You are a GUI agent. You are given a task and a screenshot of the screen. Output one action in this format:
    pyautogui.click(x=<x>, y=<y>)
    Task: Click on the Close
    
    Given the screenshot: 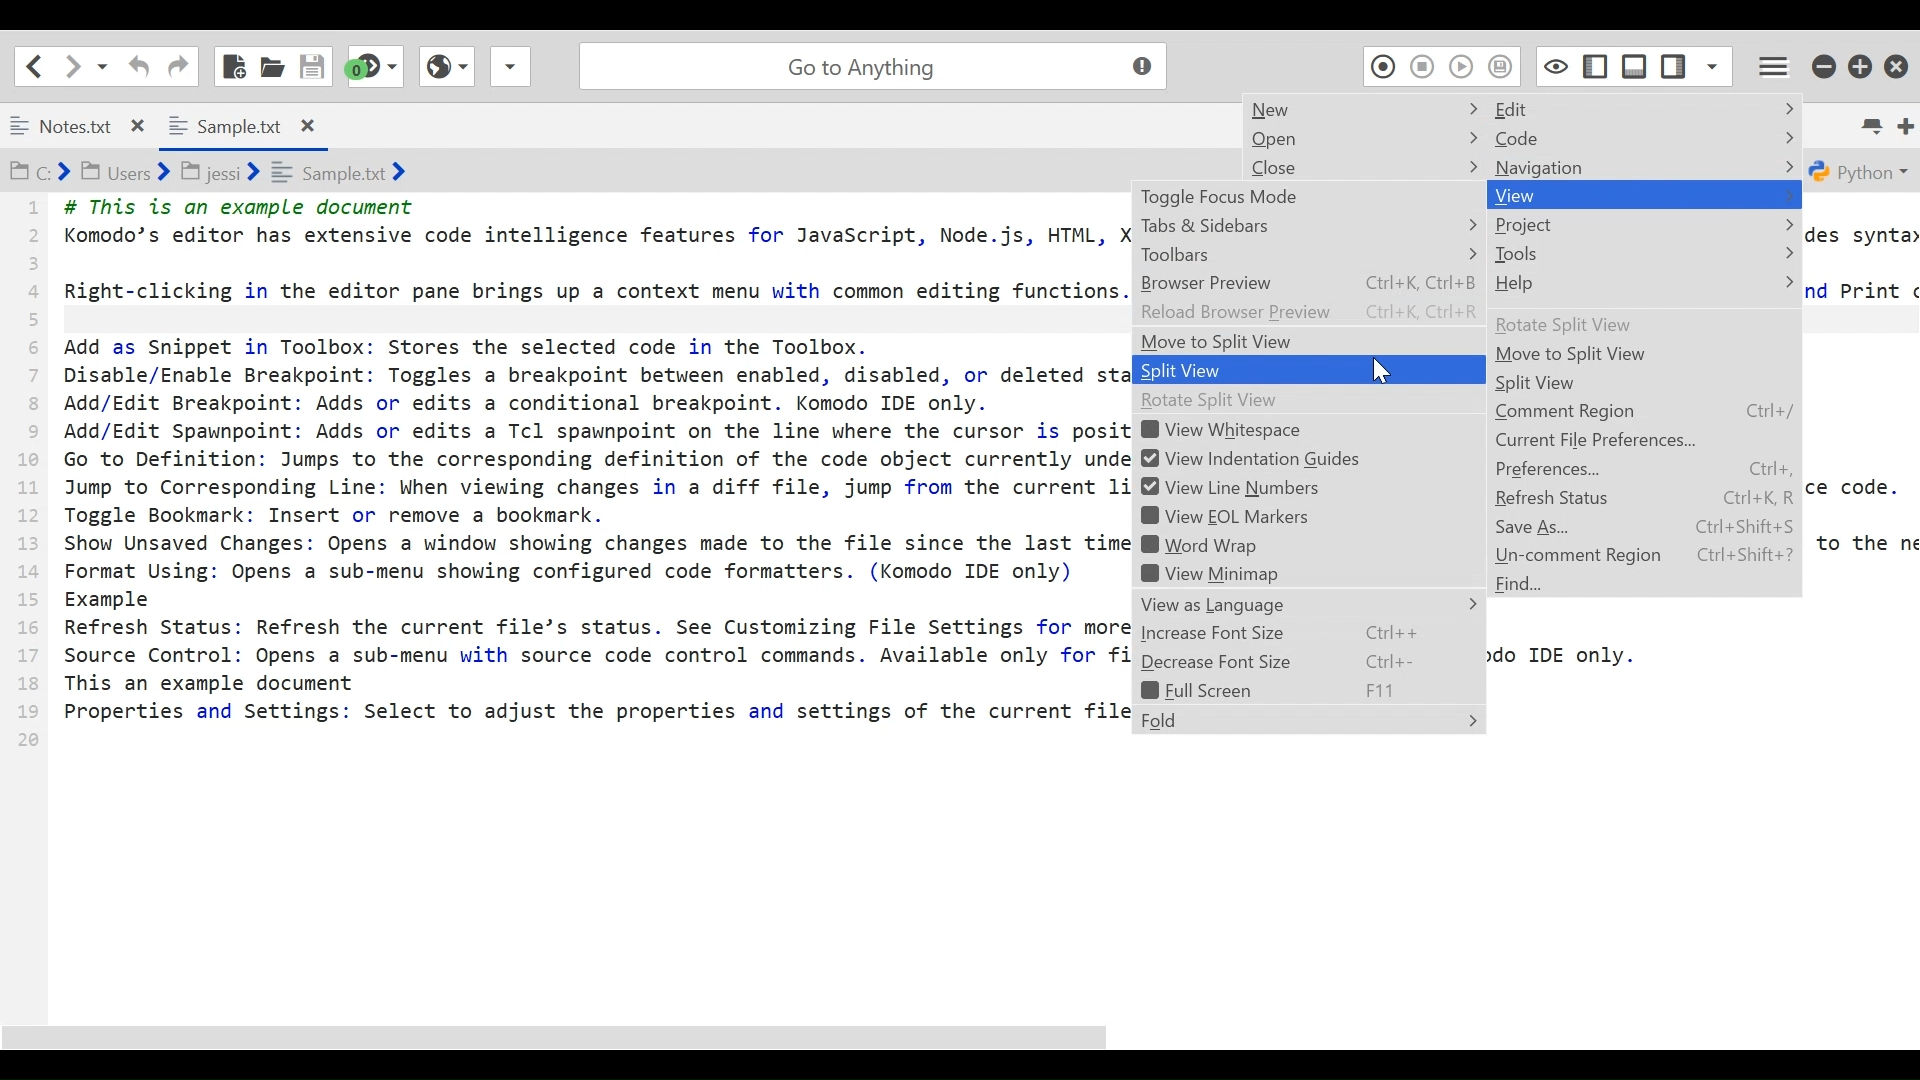 What is the action you would take?
    pyautogui.click(x=1367, y=167)
    